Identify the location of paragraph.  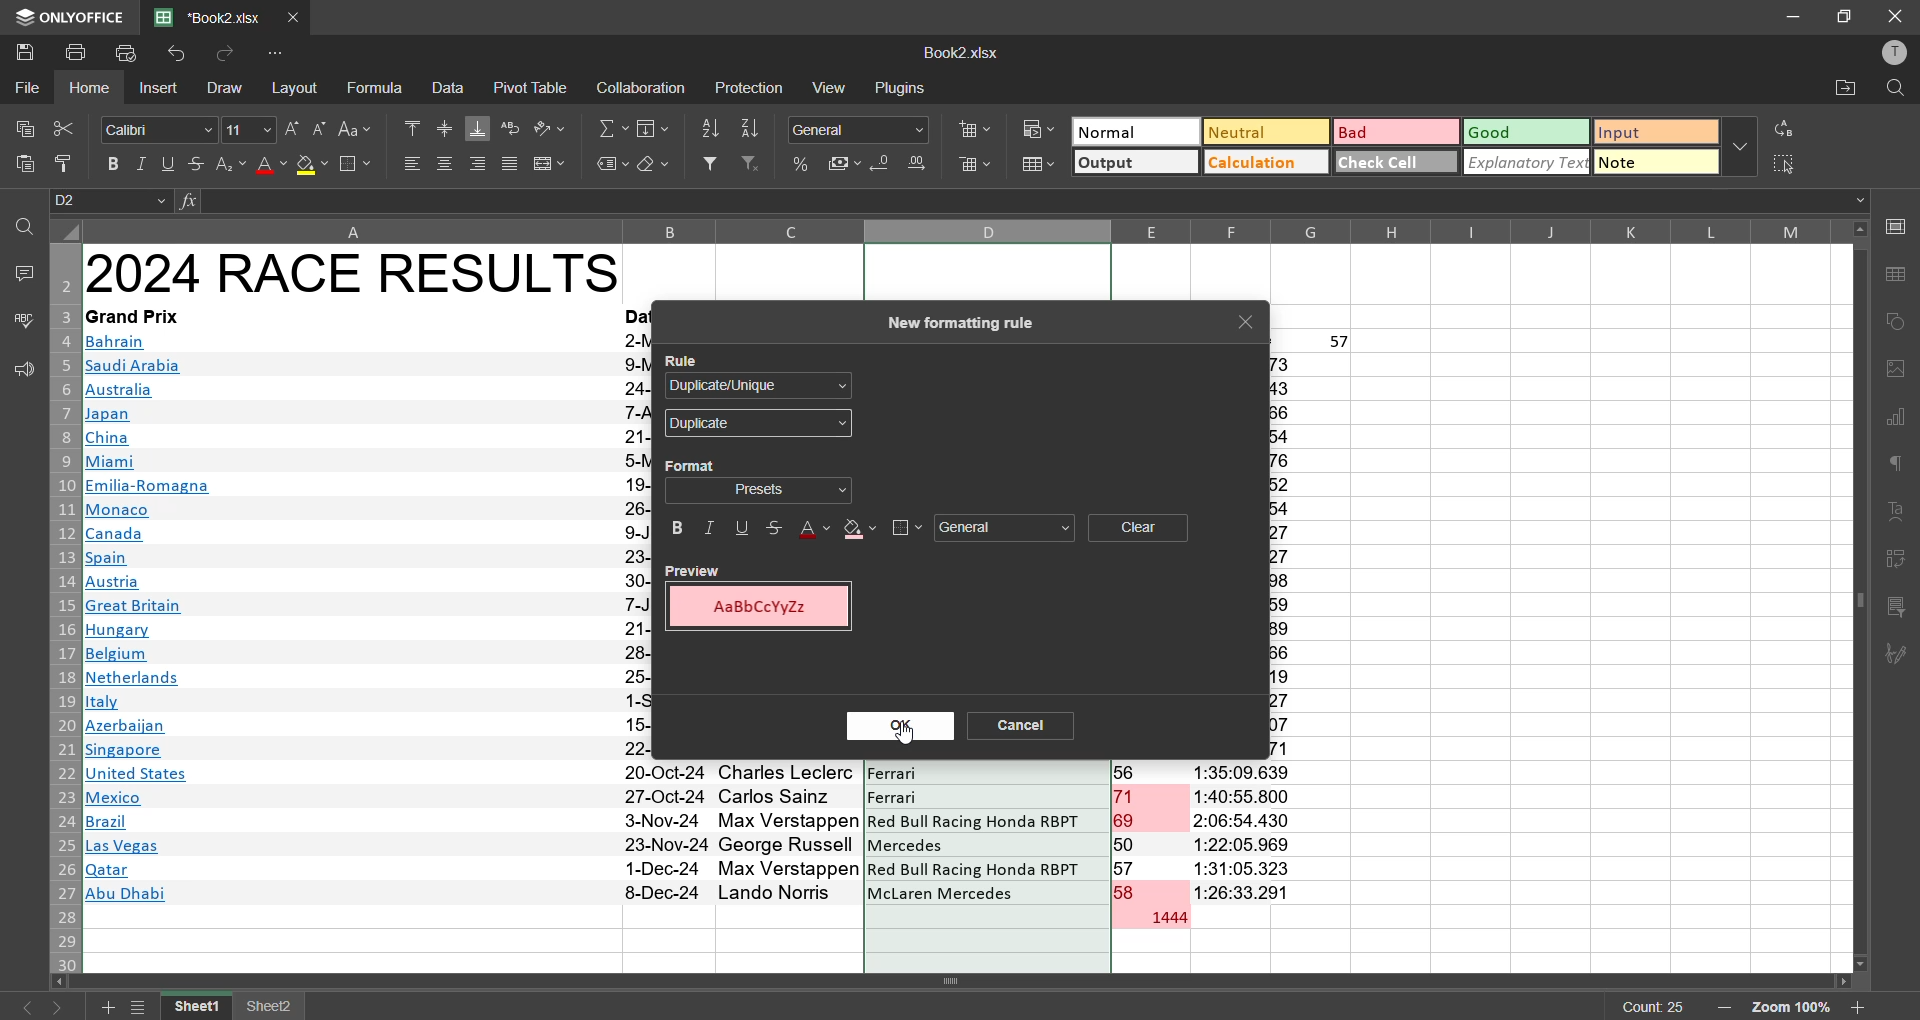
(1900, 468).